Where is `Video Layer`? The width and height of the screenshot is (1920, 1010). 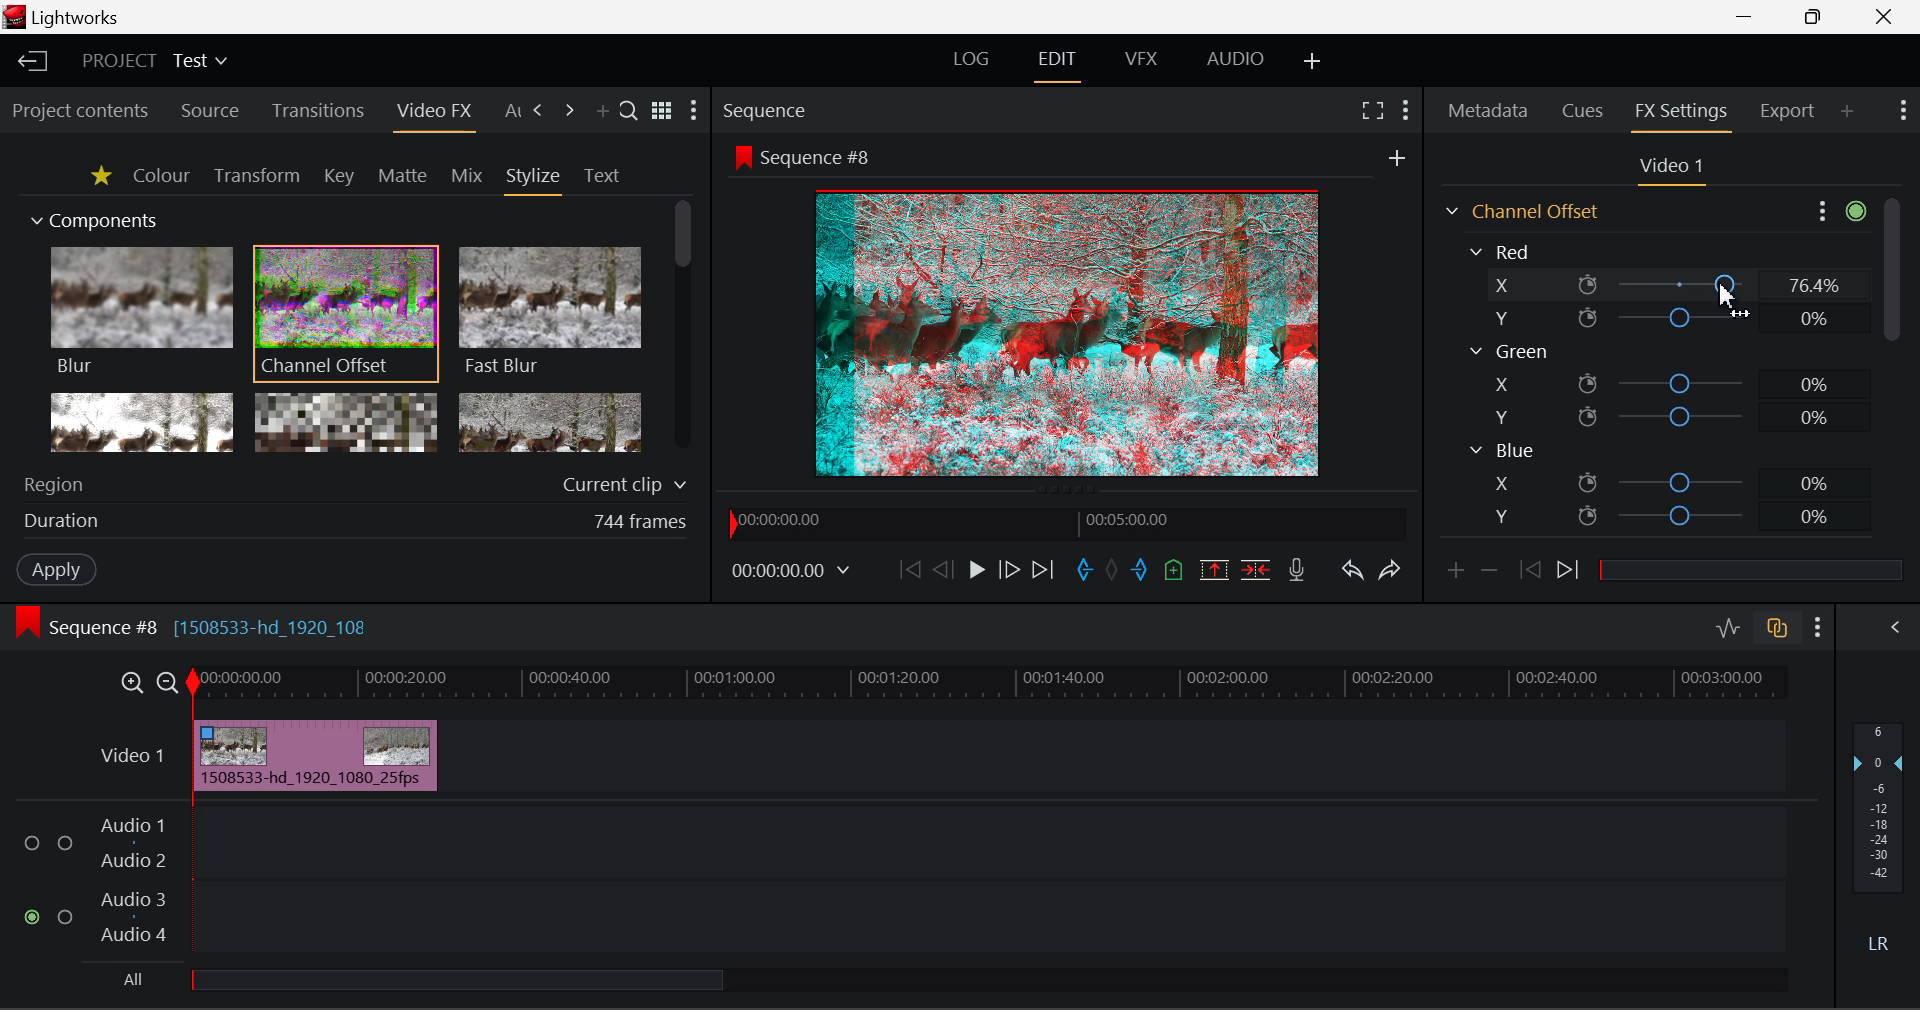
Video Layer is located at coordinates (134, 760).